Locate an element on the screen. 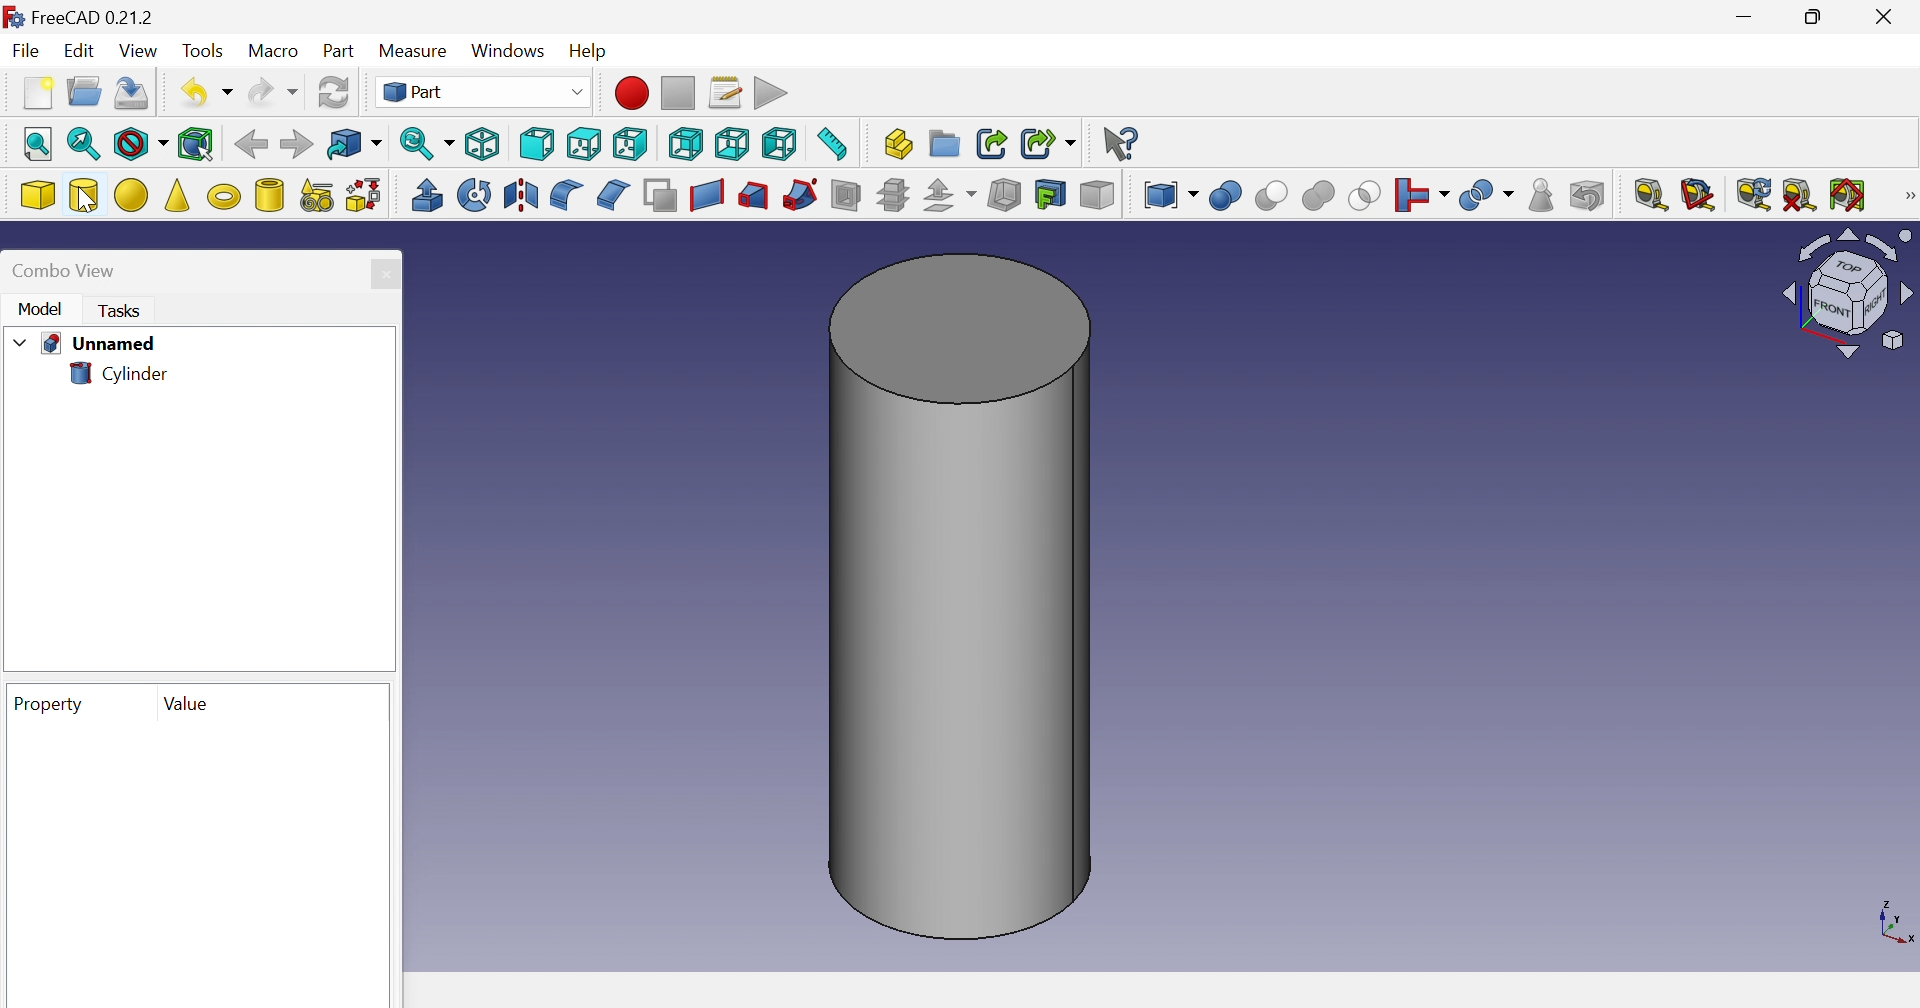 The height and width of the screenshot is (1008, 1920). Minimize is located at coordinates (1745, 17).